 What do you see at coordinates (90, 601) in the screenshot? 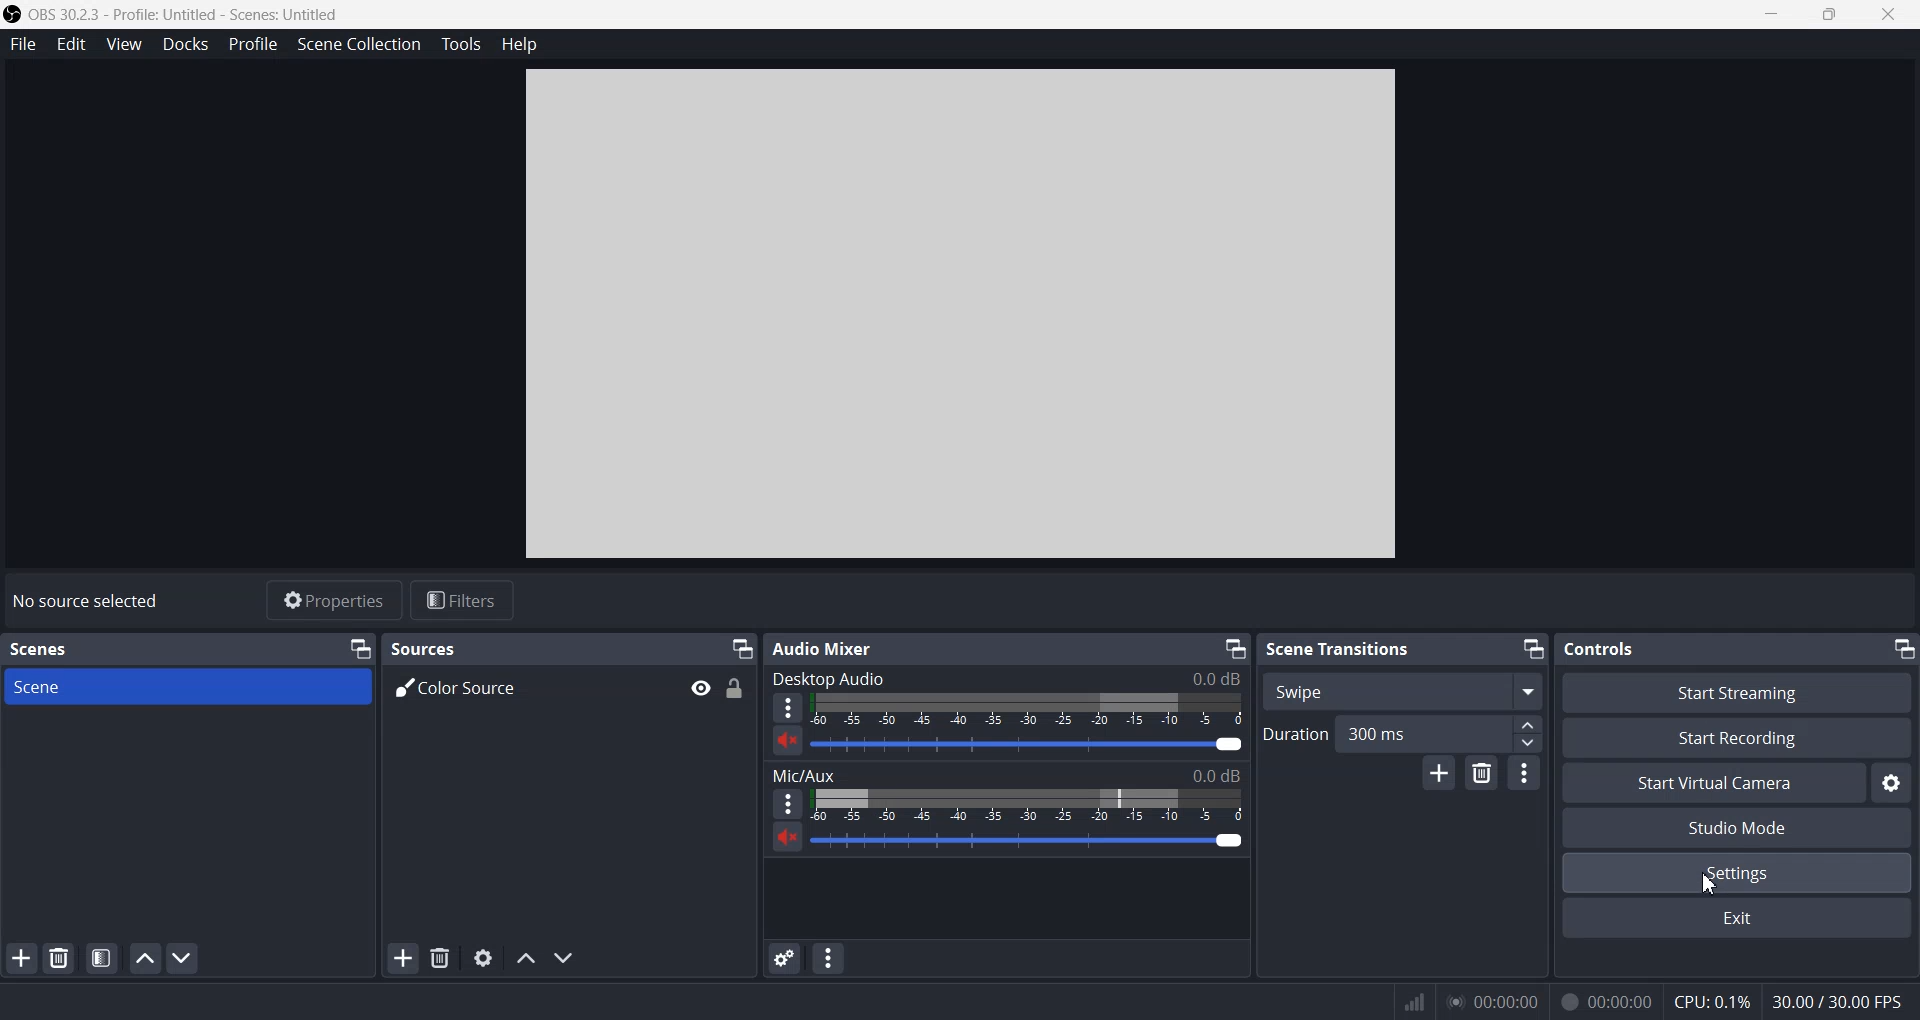
I see `Text` at bounding box center [90, 601].